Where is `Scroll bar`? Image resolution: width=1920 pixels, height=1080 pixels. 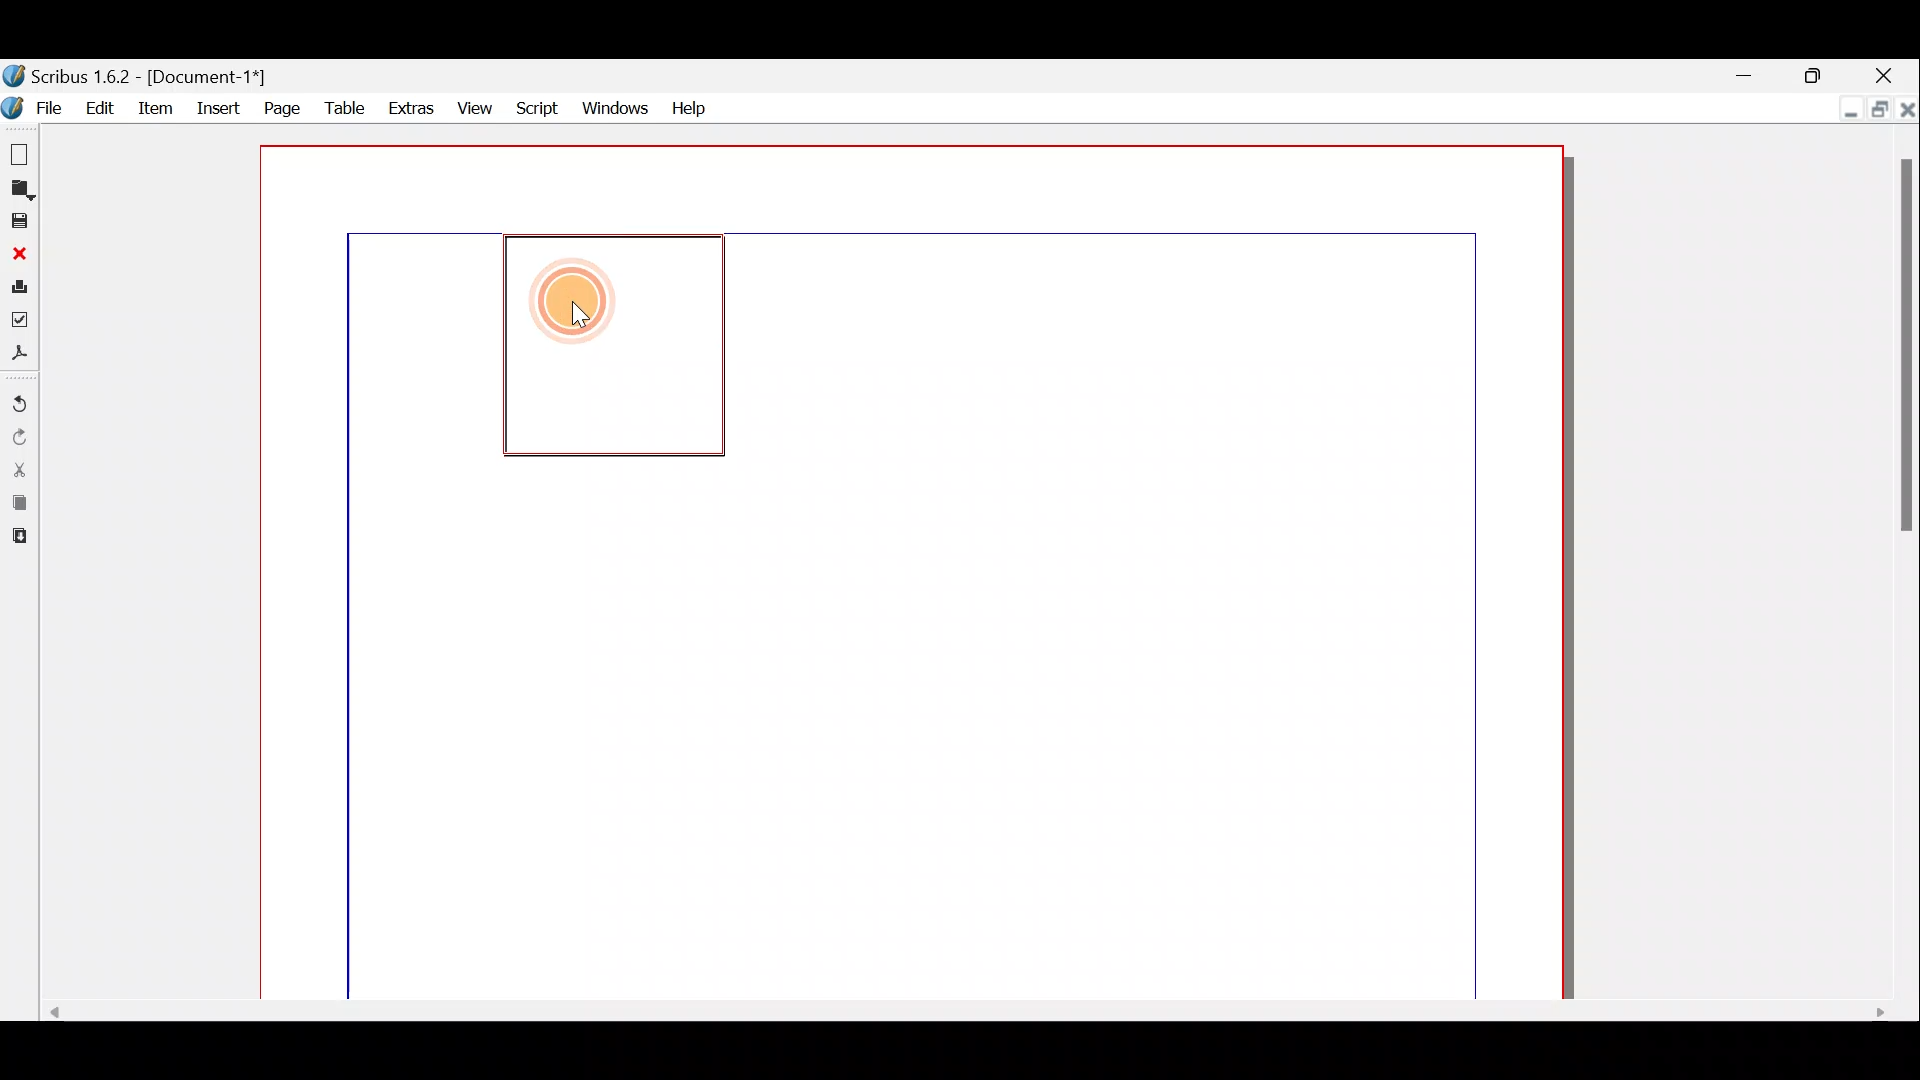 Scroll bar is located at coordinates (1906, 566).